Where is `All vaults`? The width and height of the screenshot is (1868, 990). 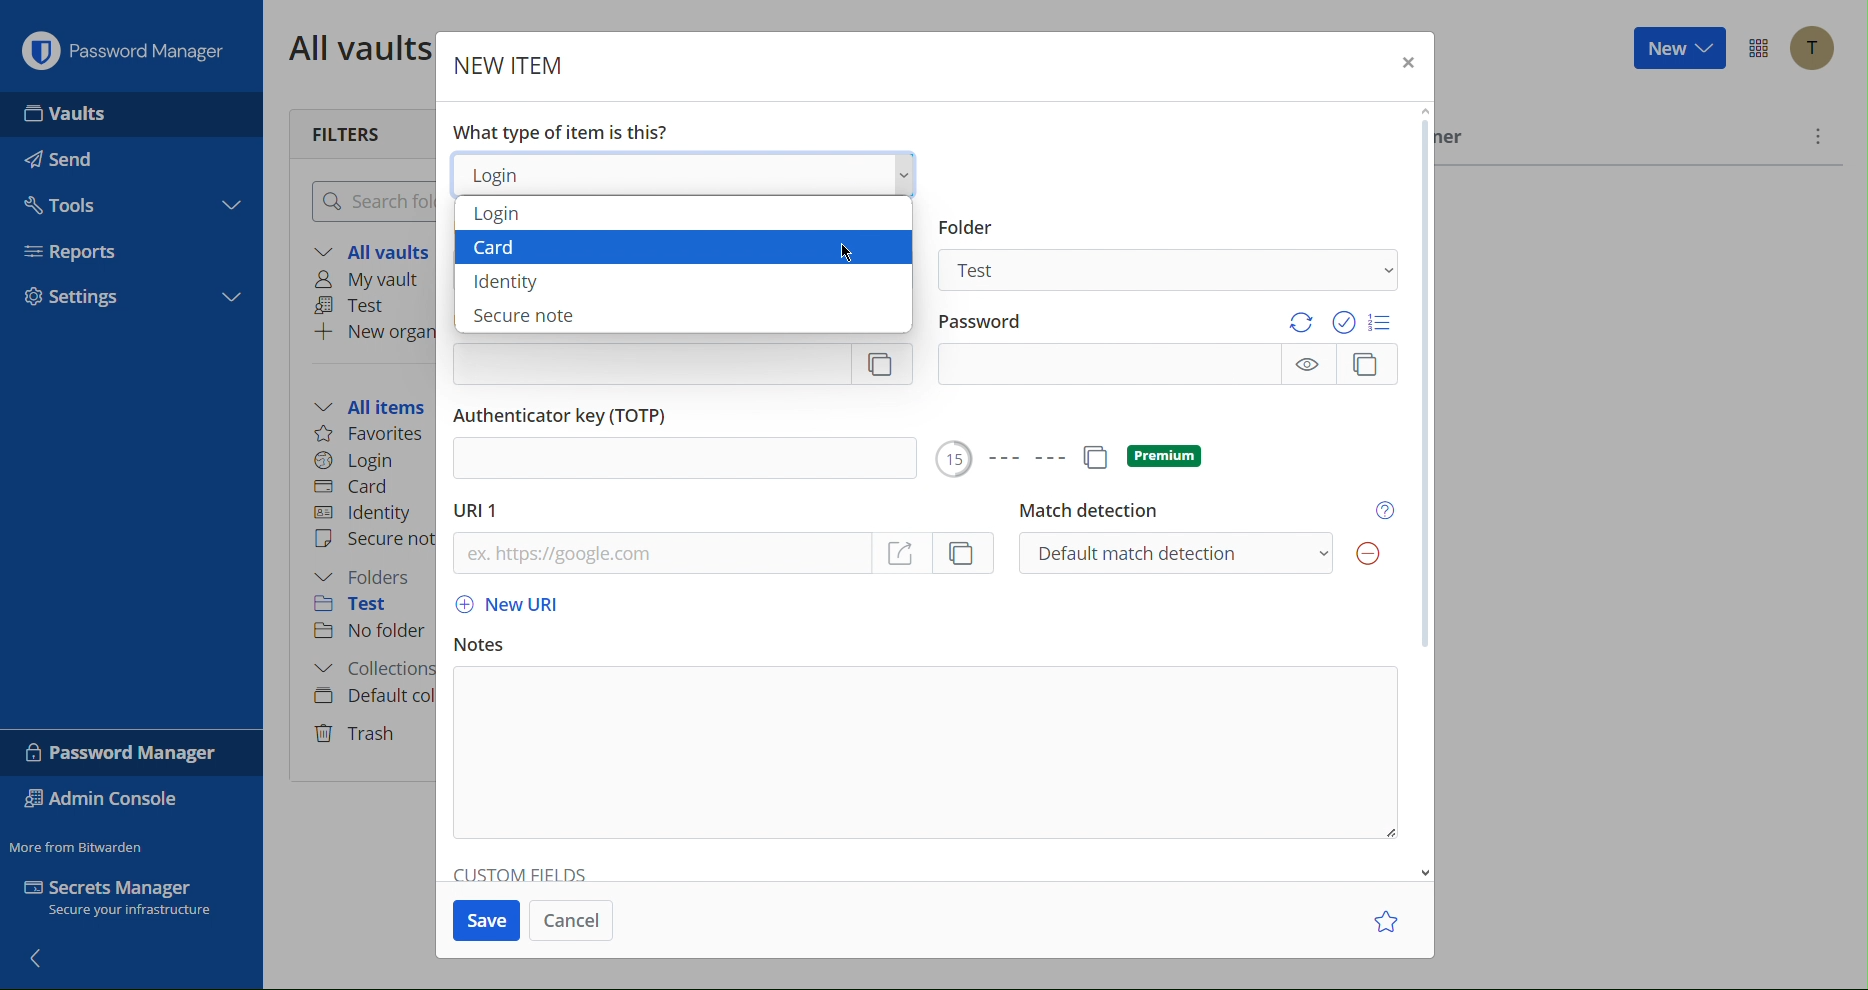 All vaults is located at coordinates (355, 46).